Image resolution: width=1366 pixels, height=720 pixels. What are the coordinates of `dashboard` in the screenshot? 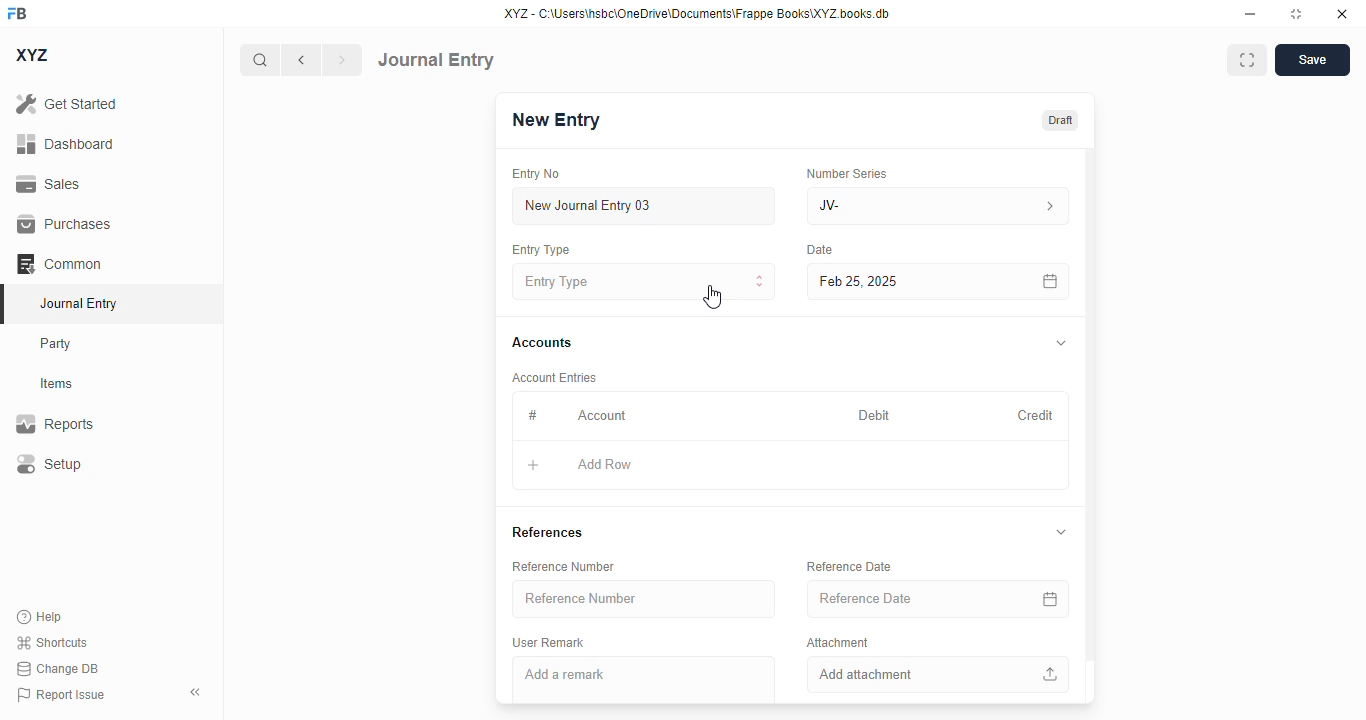 It's located at (66, 144).